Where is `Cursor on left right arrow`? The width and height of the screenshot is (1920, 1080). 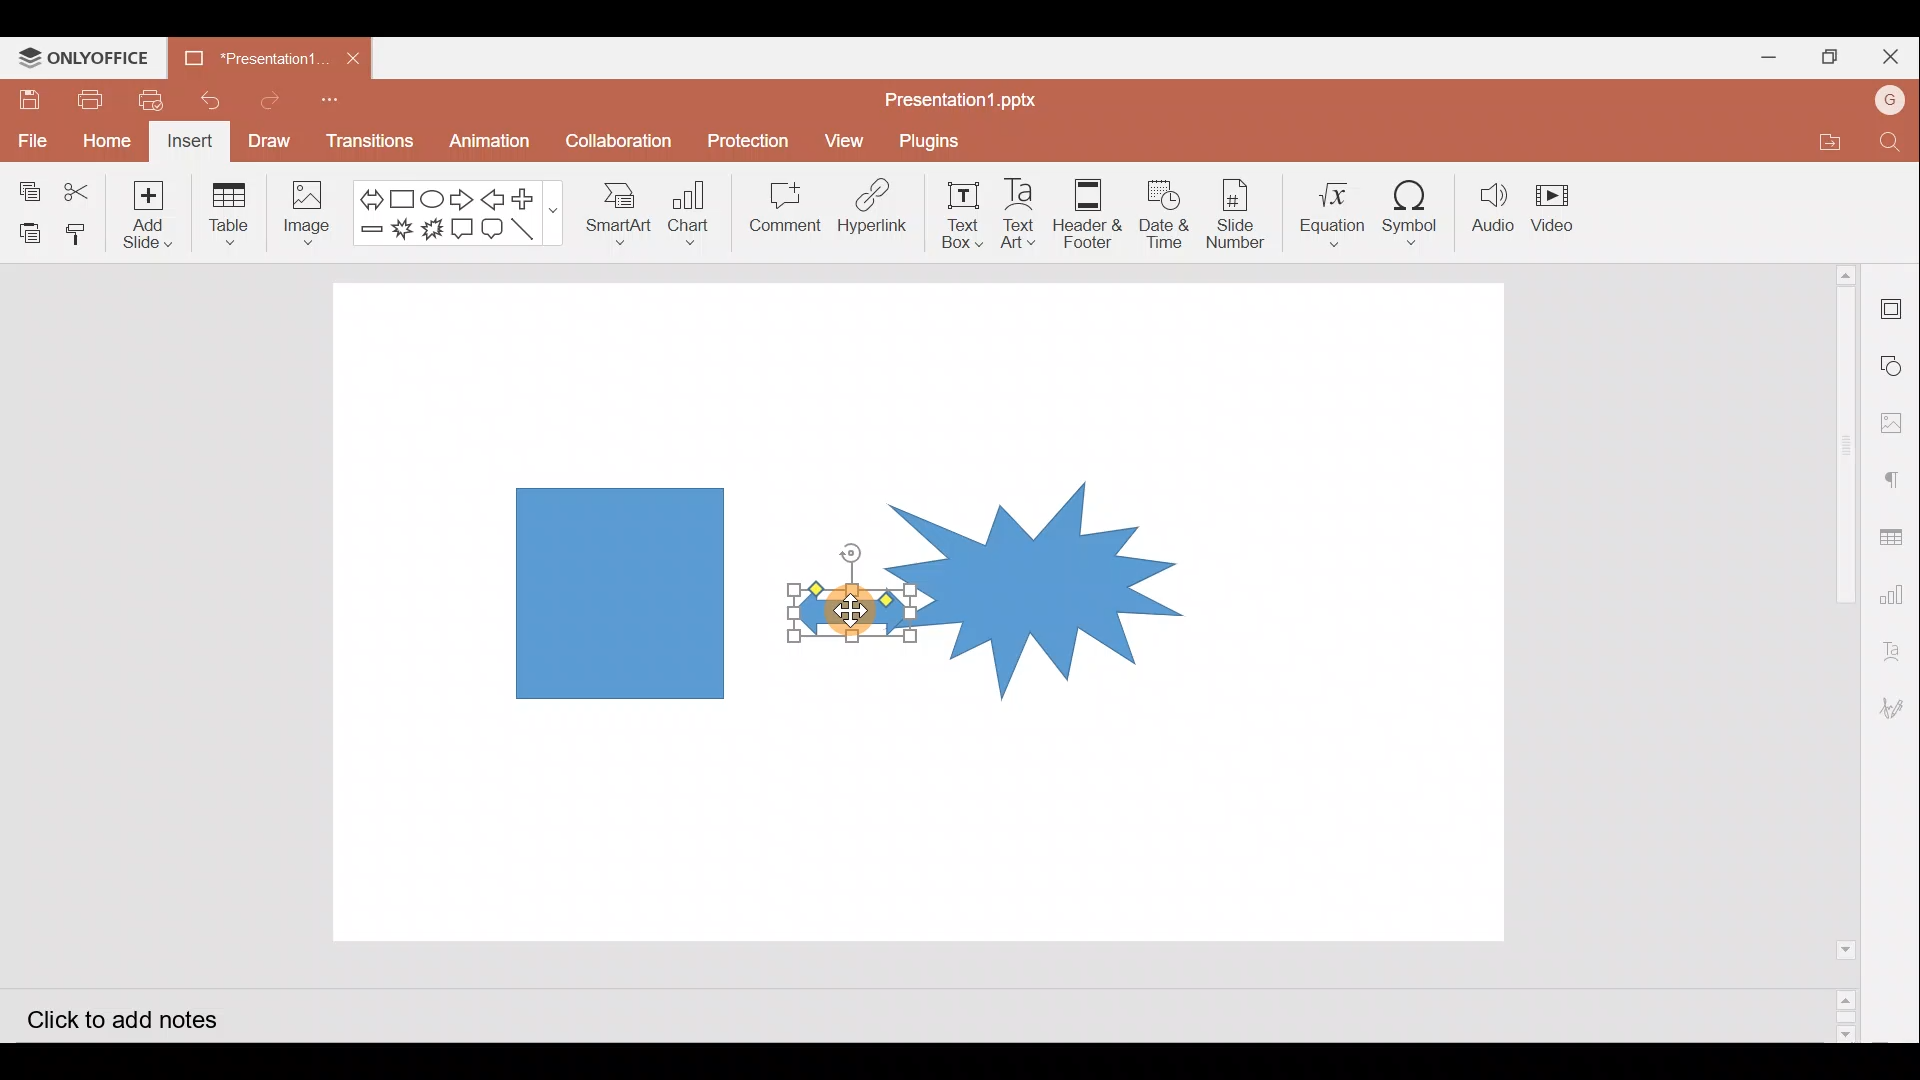 Cursor on left right arrow is located at coordinates (839, 627).